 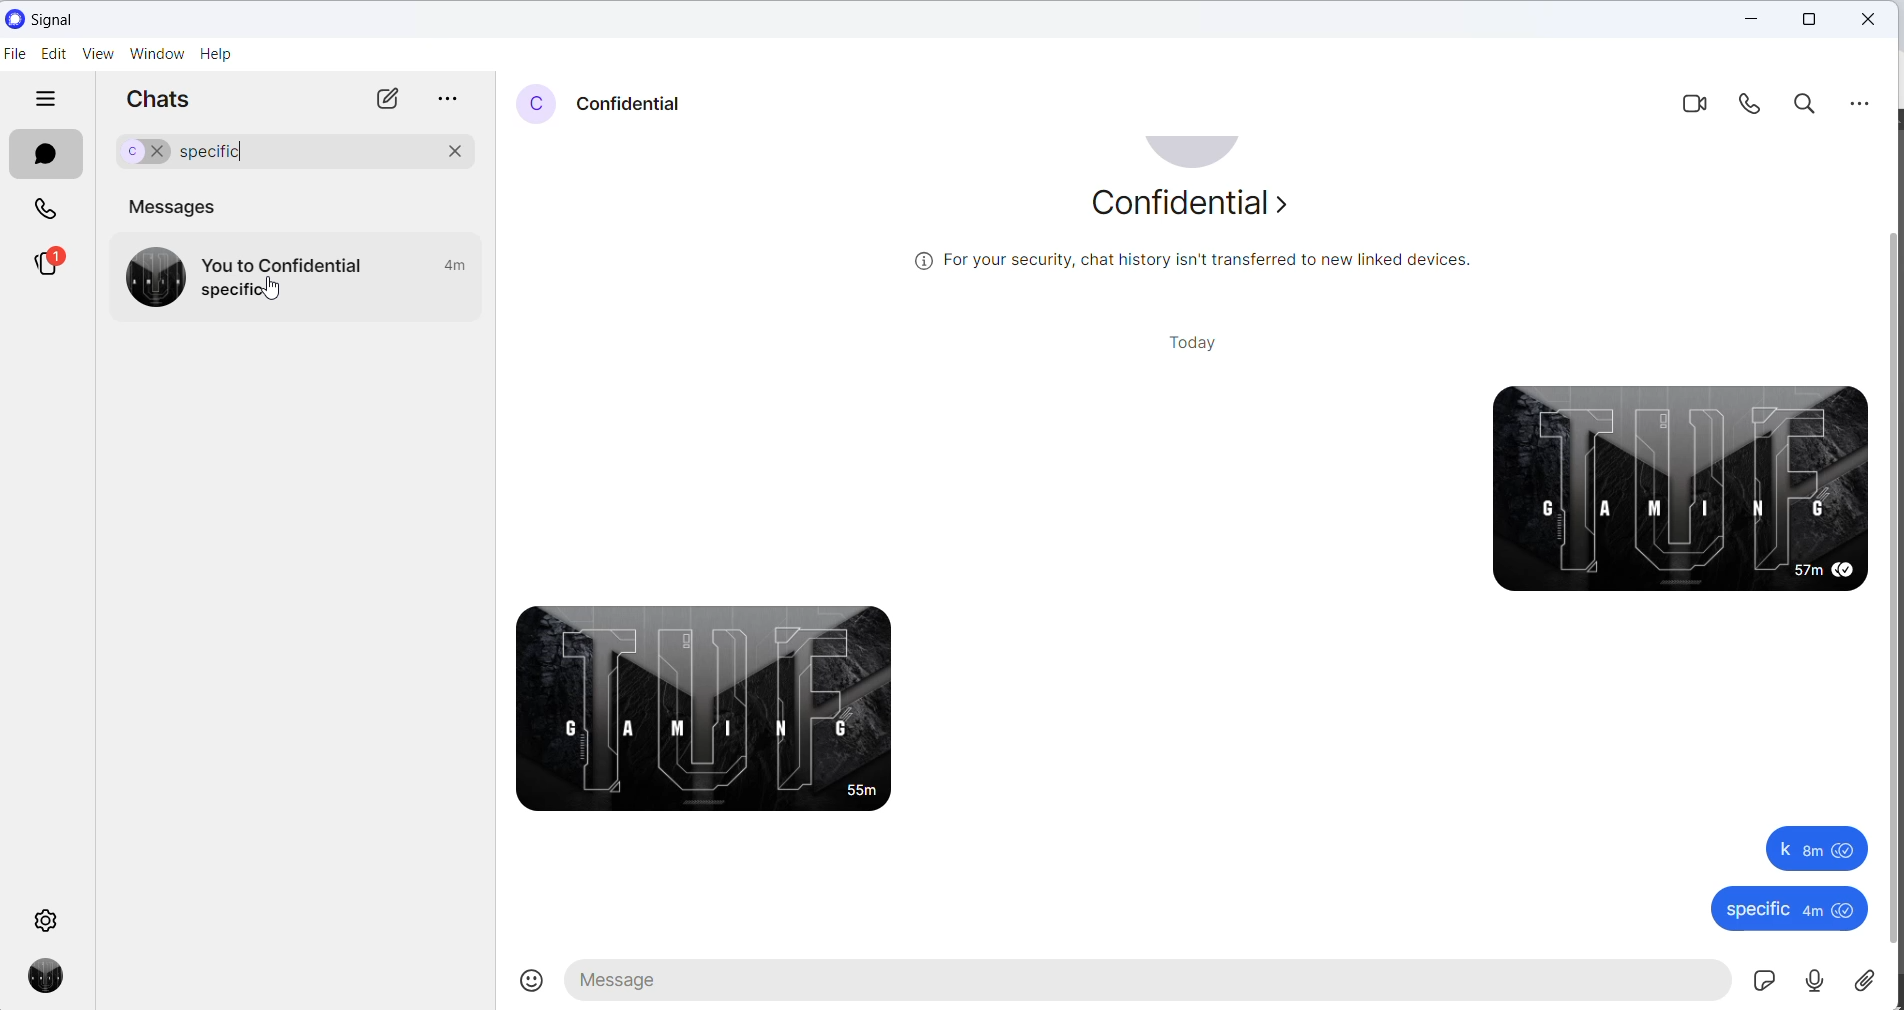 I want to click on video call, so click(x=1695, y=105).